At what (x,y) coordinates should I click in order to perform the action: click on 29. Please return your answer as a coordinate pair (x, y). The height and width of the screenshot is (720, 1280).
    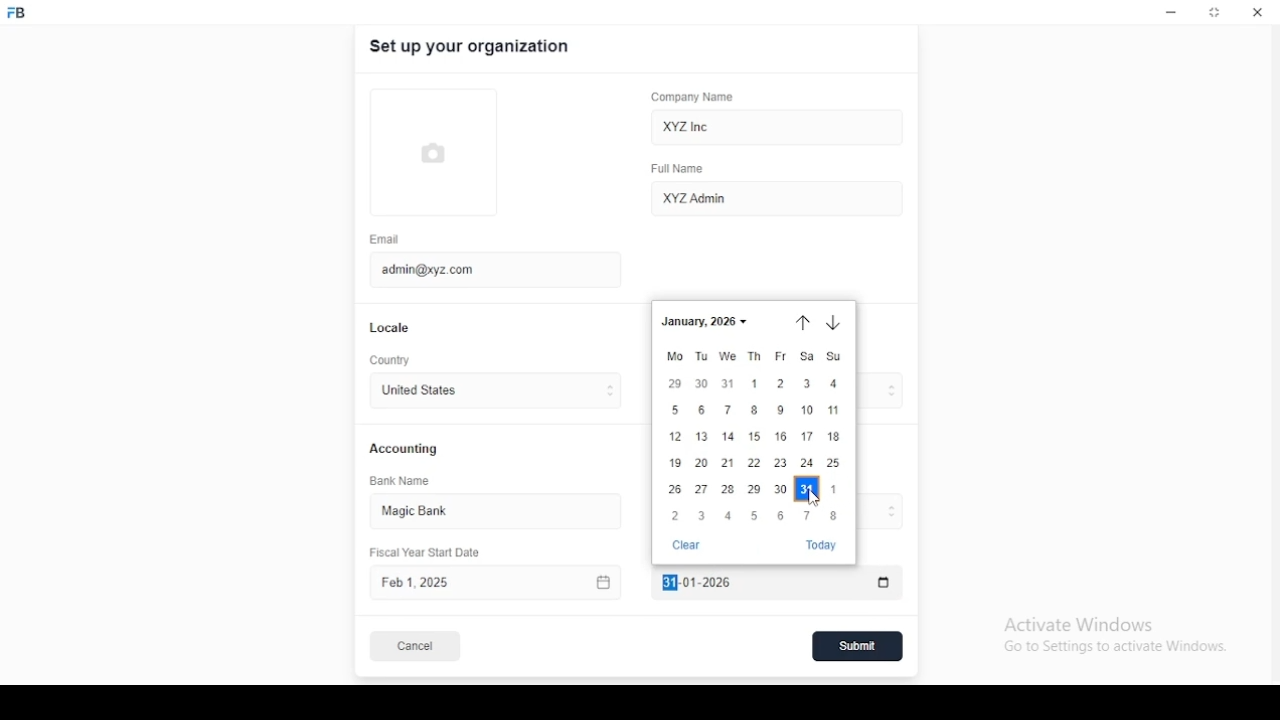
    Looking at the image, I should click on (753, 491).